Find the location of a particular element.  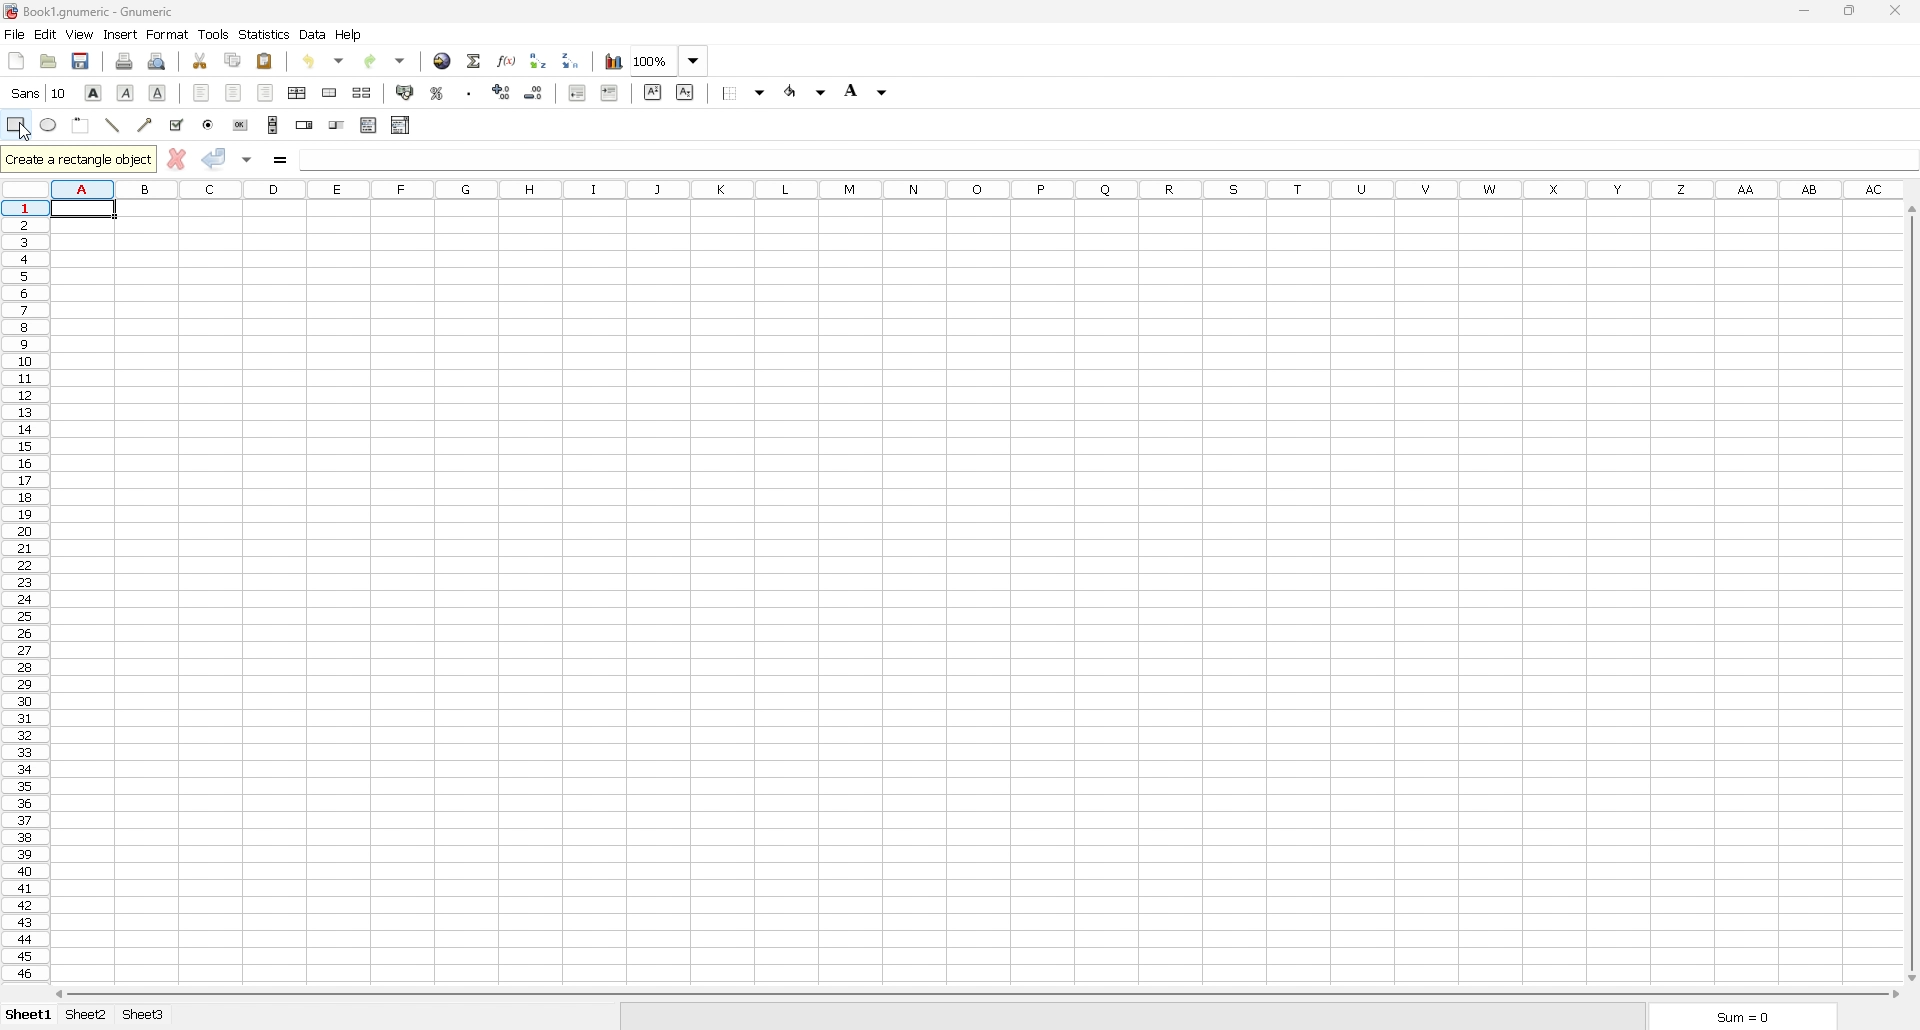

cursor is located at coordinates (26, 137).